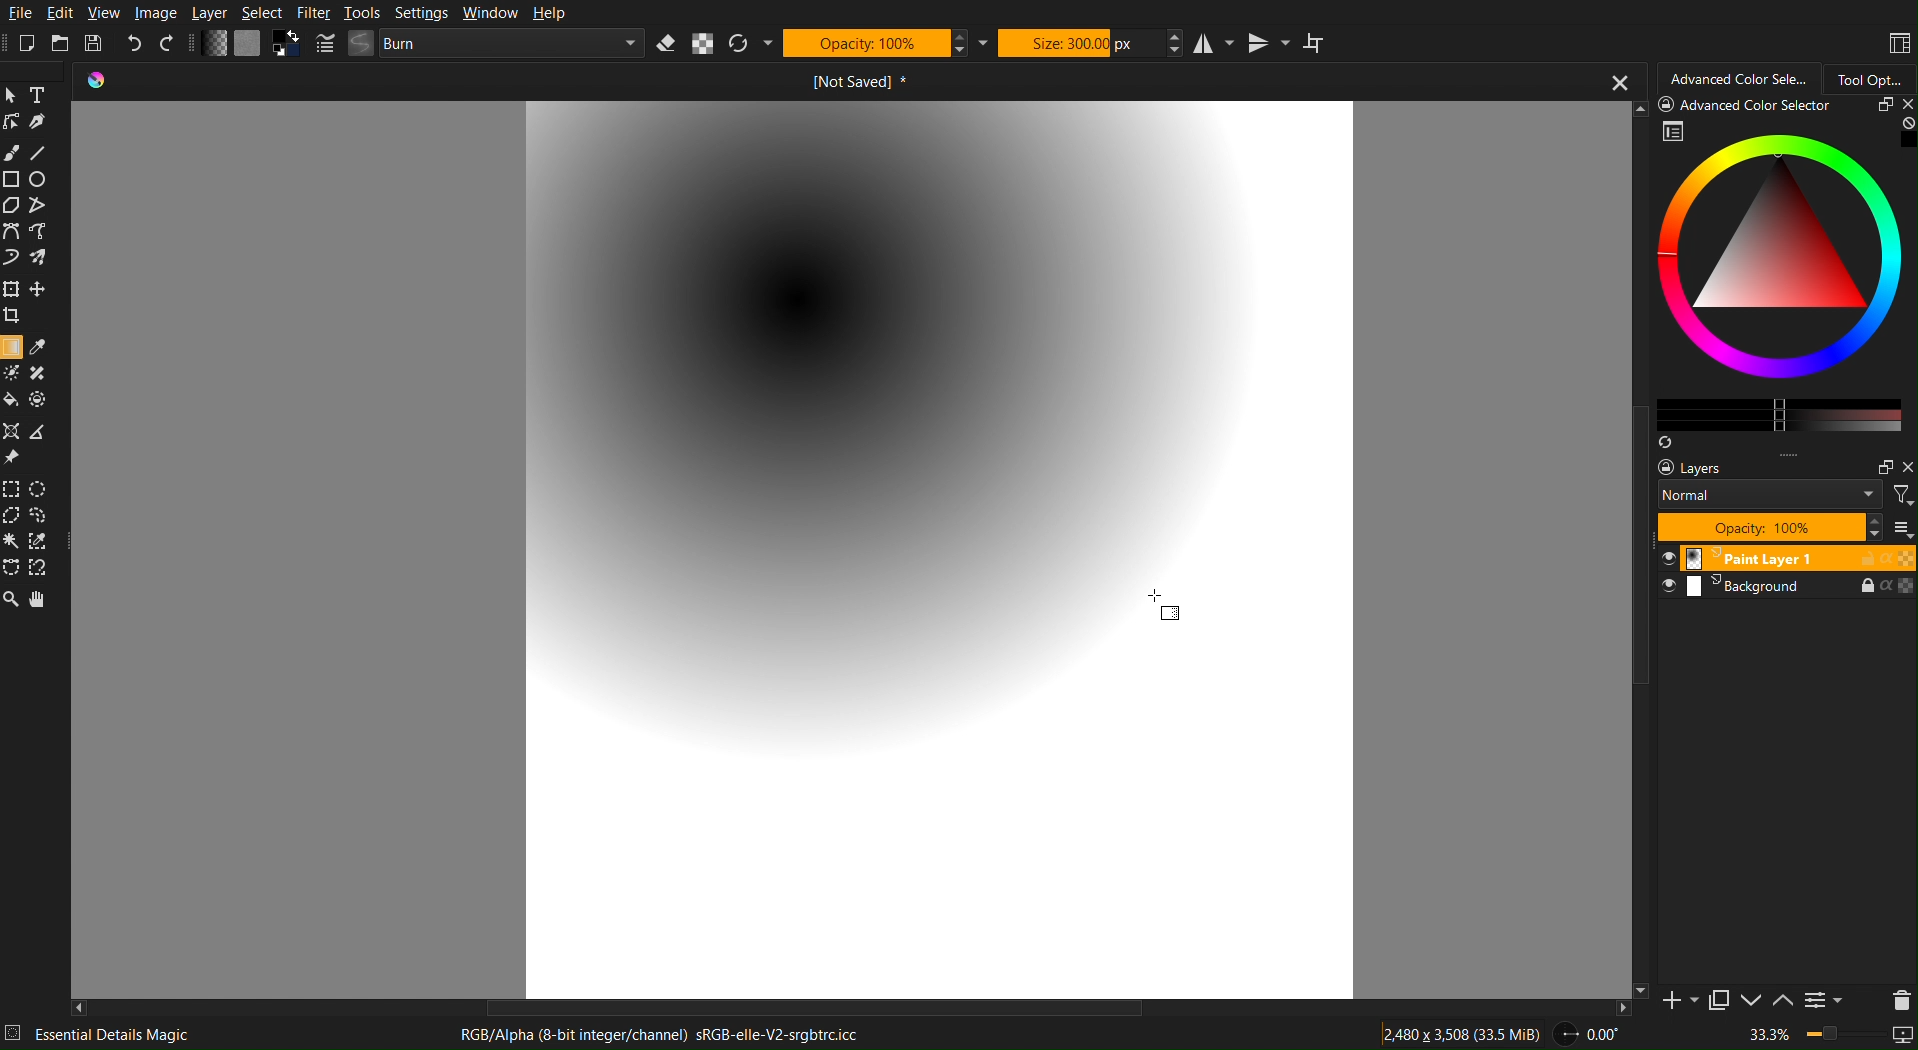 This screenshot has height=1050, width=1918. I want to click on Layer 1, so click(1785, 558).